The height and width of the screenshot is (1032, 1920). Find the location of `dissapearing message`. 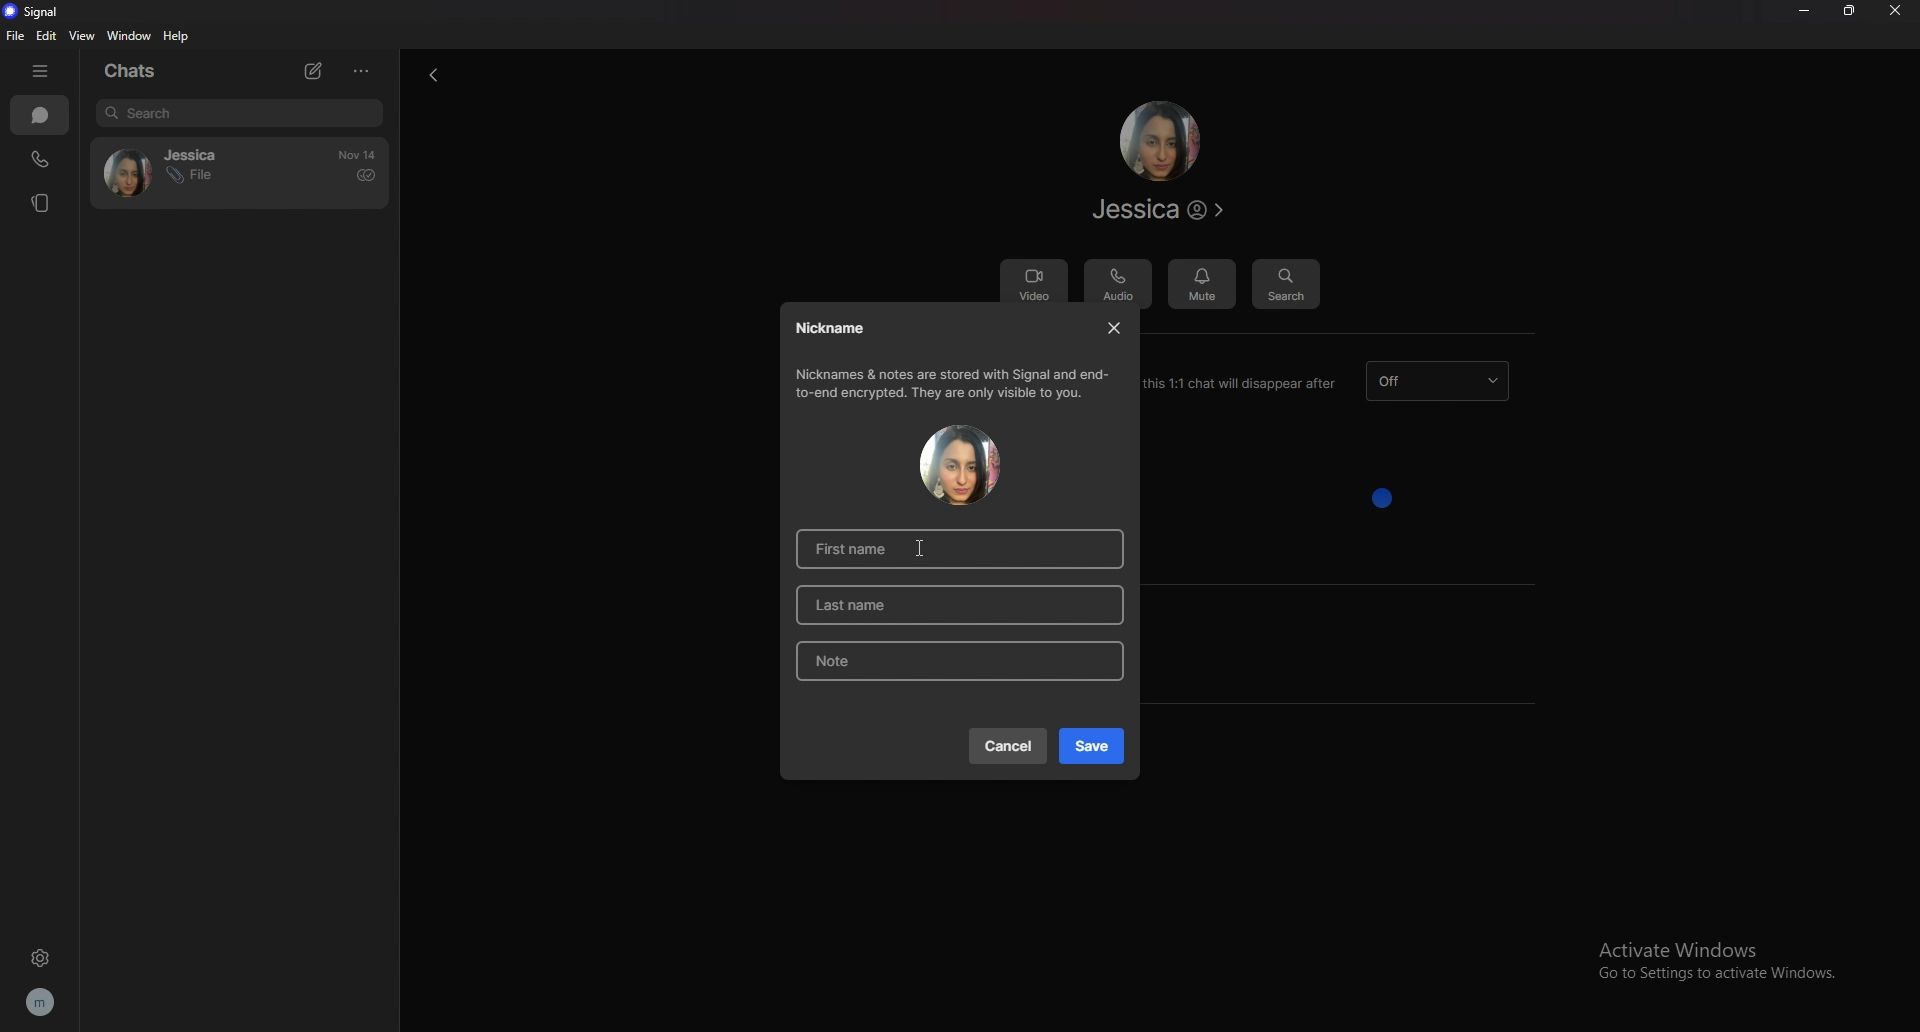

dissapearing message is located at coordinates (1441, 381).